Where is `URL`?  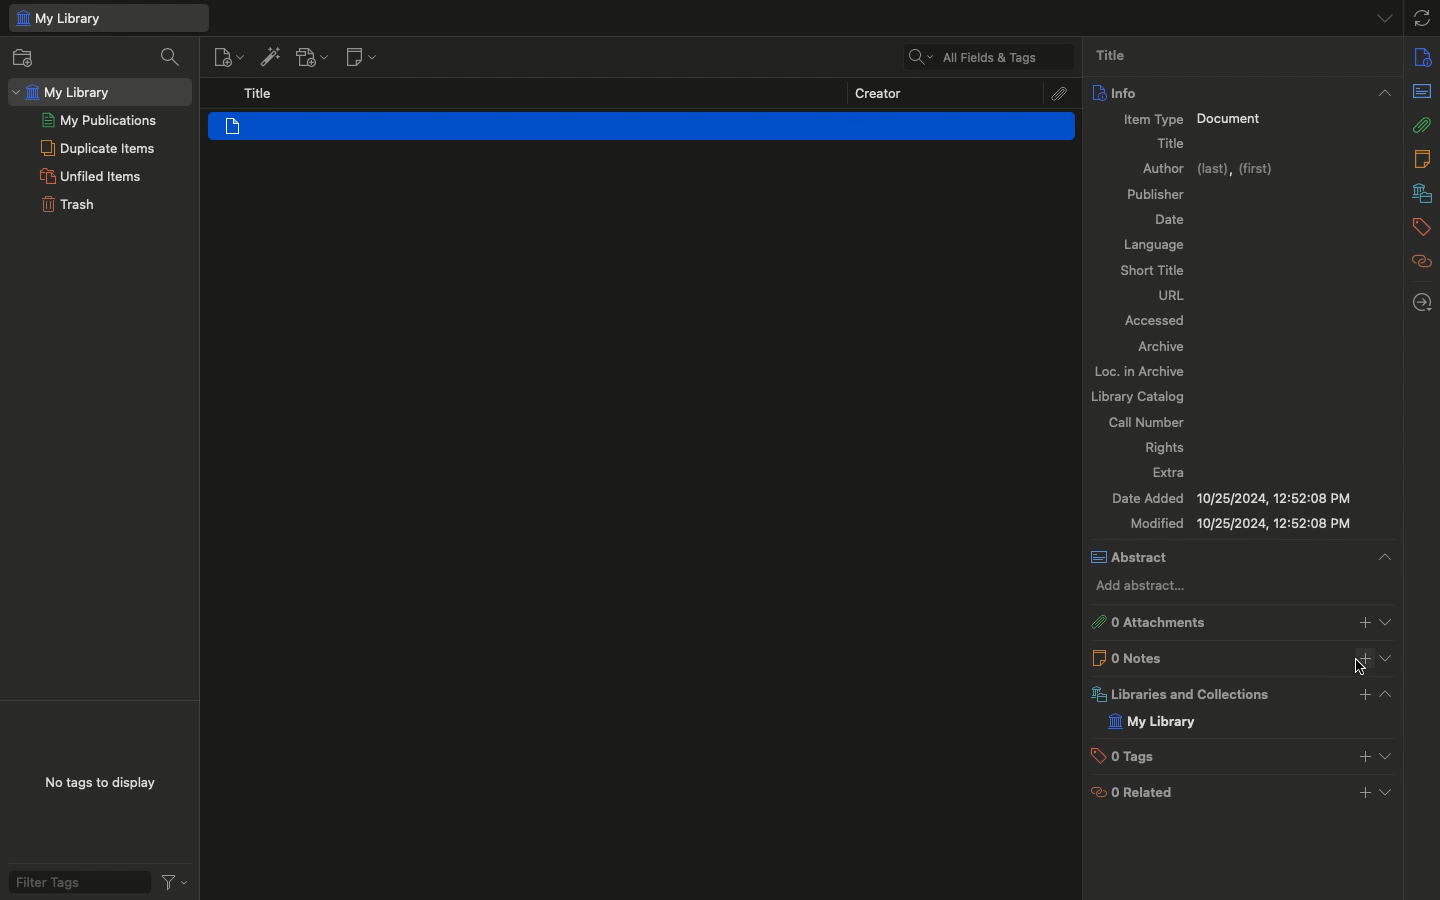 URL is located at coordinates (1175, 296).